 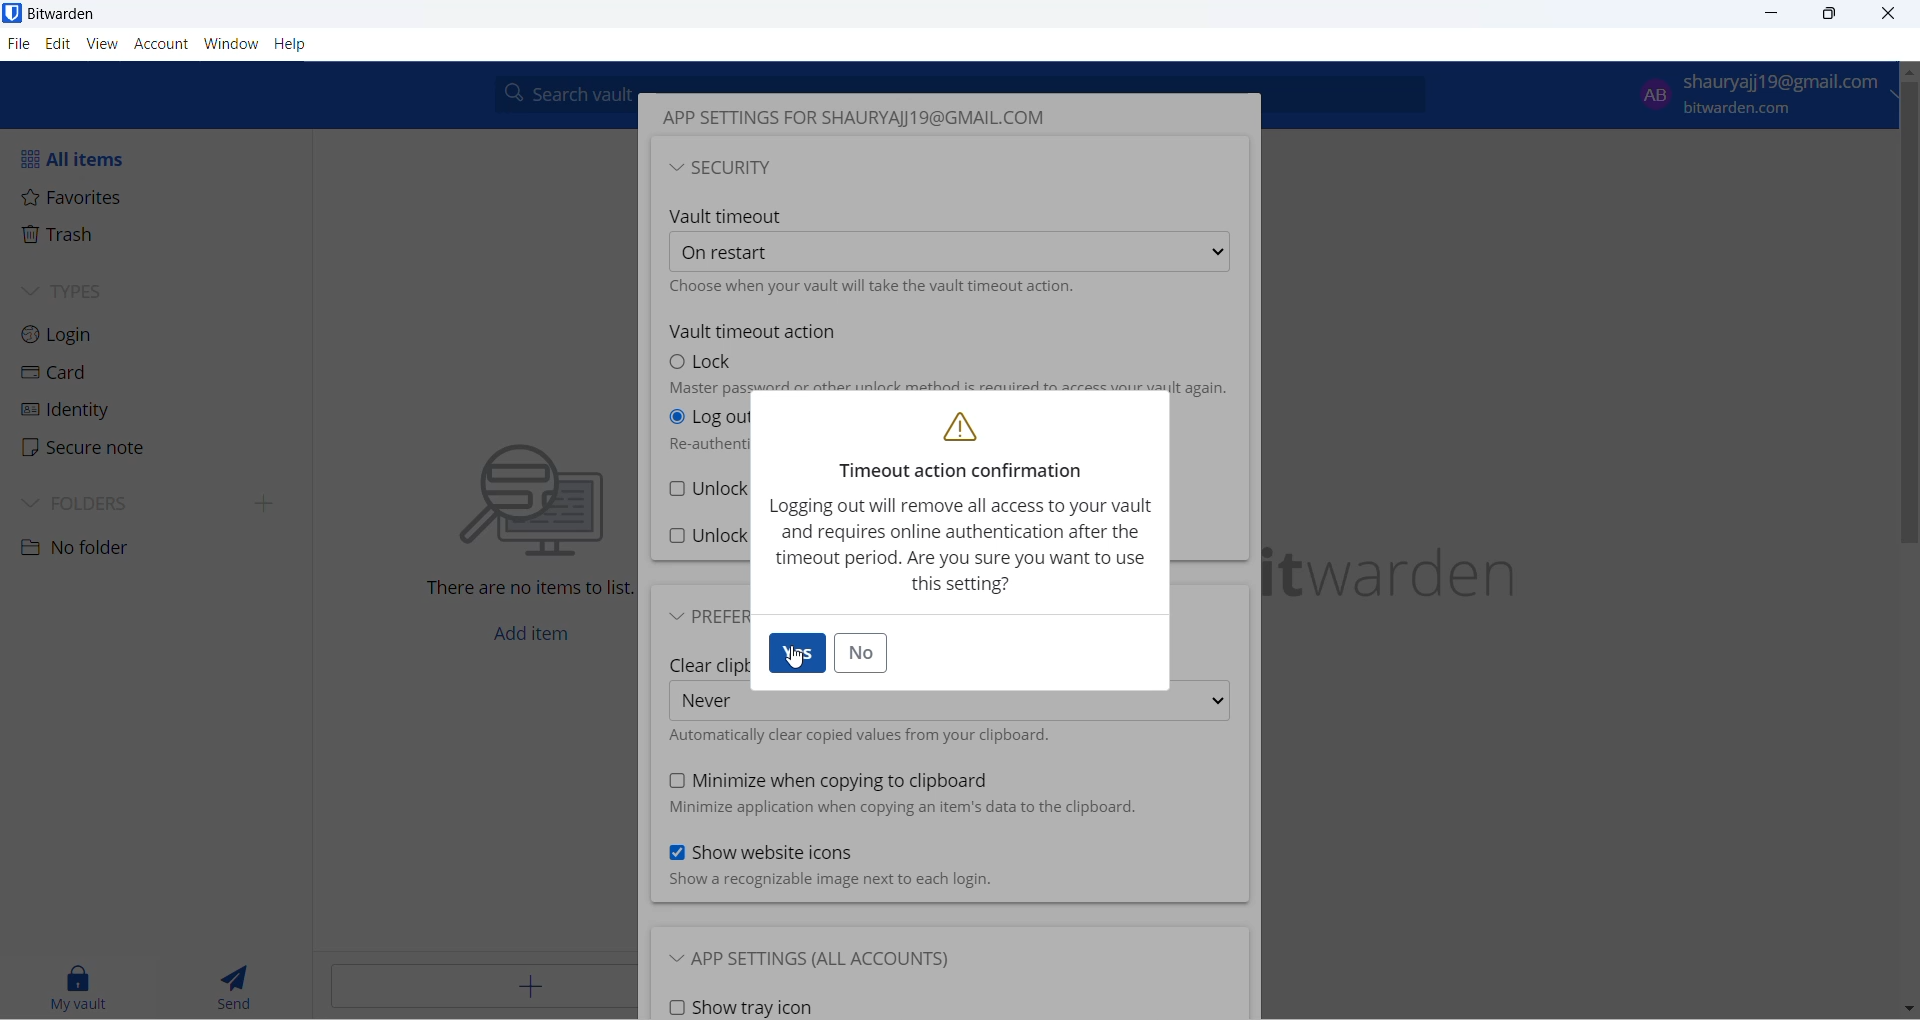 What do you see at coordinates (80, 335) in the screenshot?
I see `Login` at bounding box center [80, 335].